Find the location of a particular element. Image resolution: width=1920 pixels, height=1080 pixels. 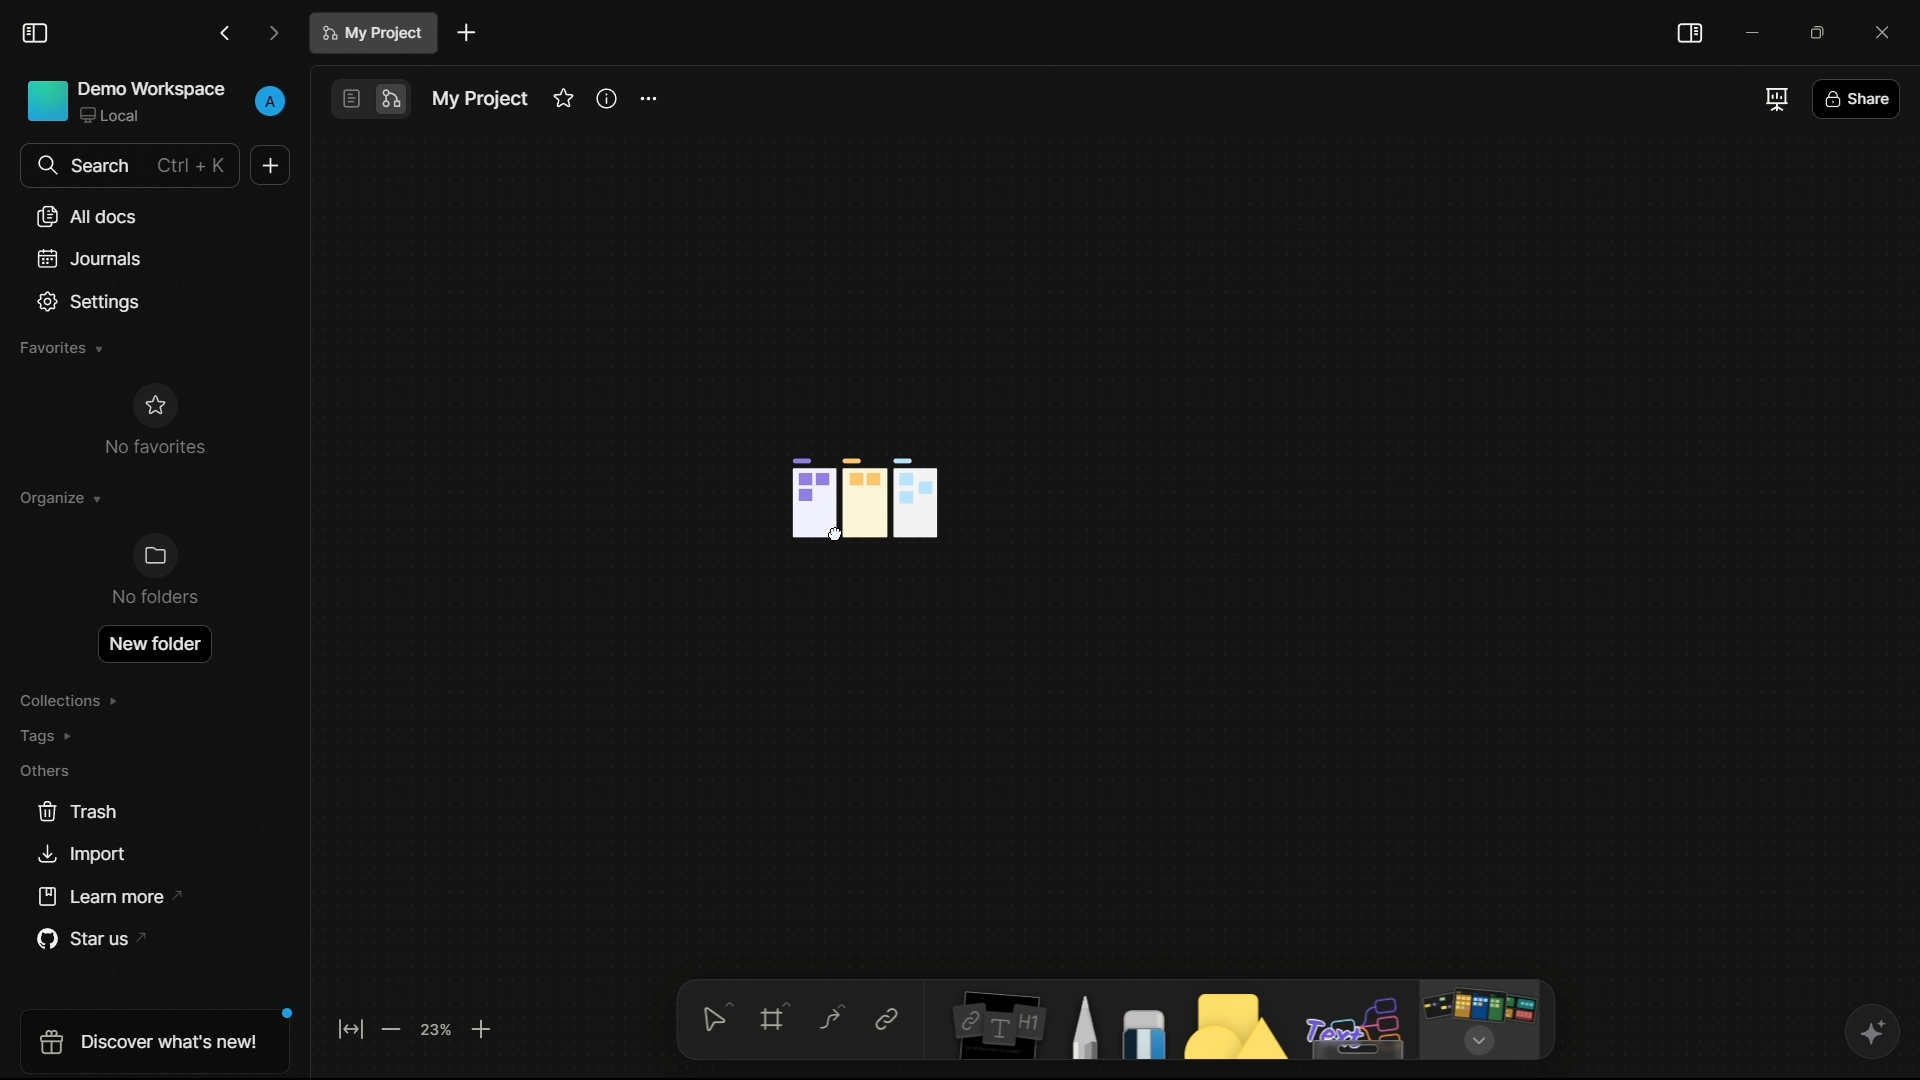

informations is located at coordinates (607, 98).